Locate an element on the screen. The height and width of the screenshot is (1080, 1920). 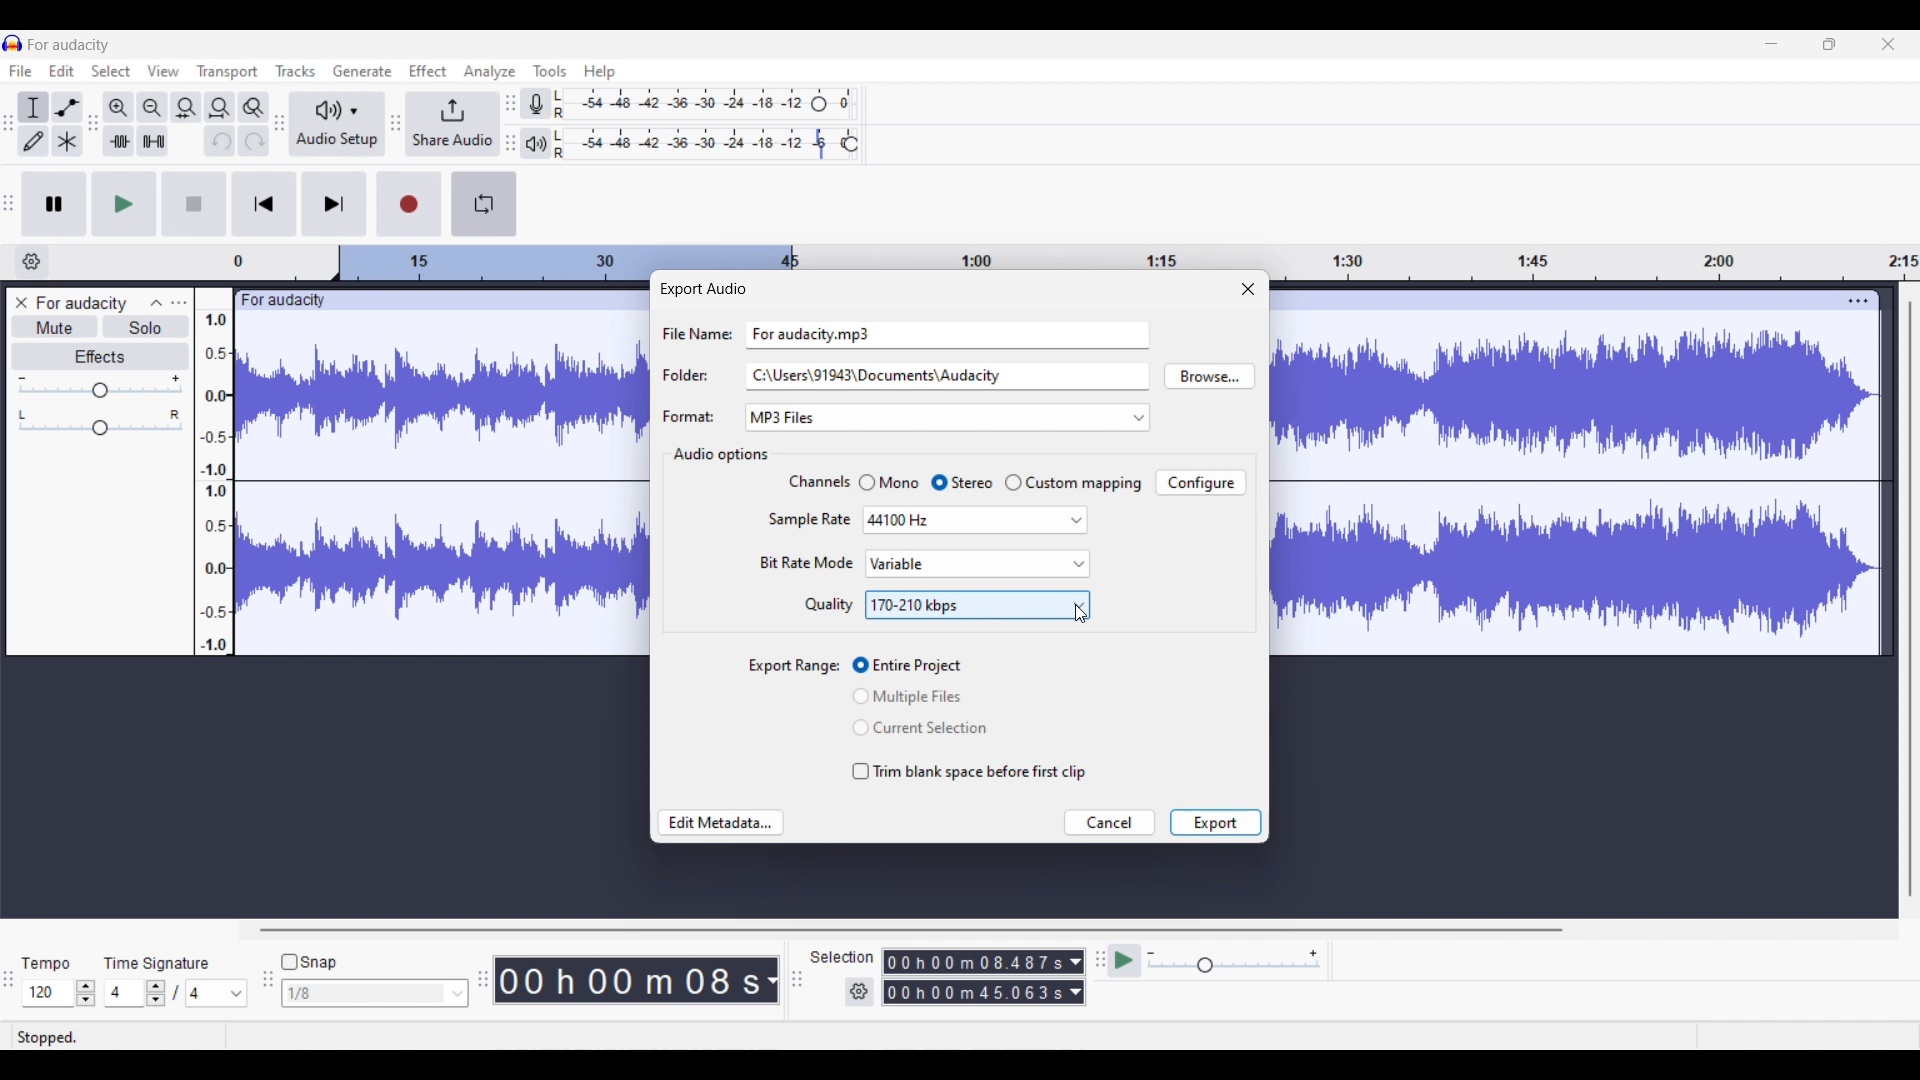
Browse folders is located at coordinates (1209, 376).